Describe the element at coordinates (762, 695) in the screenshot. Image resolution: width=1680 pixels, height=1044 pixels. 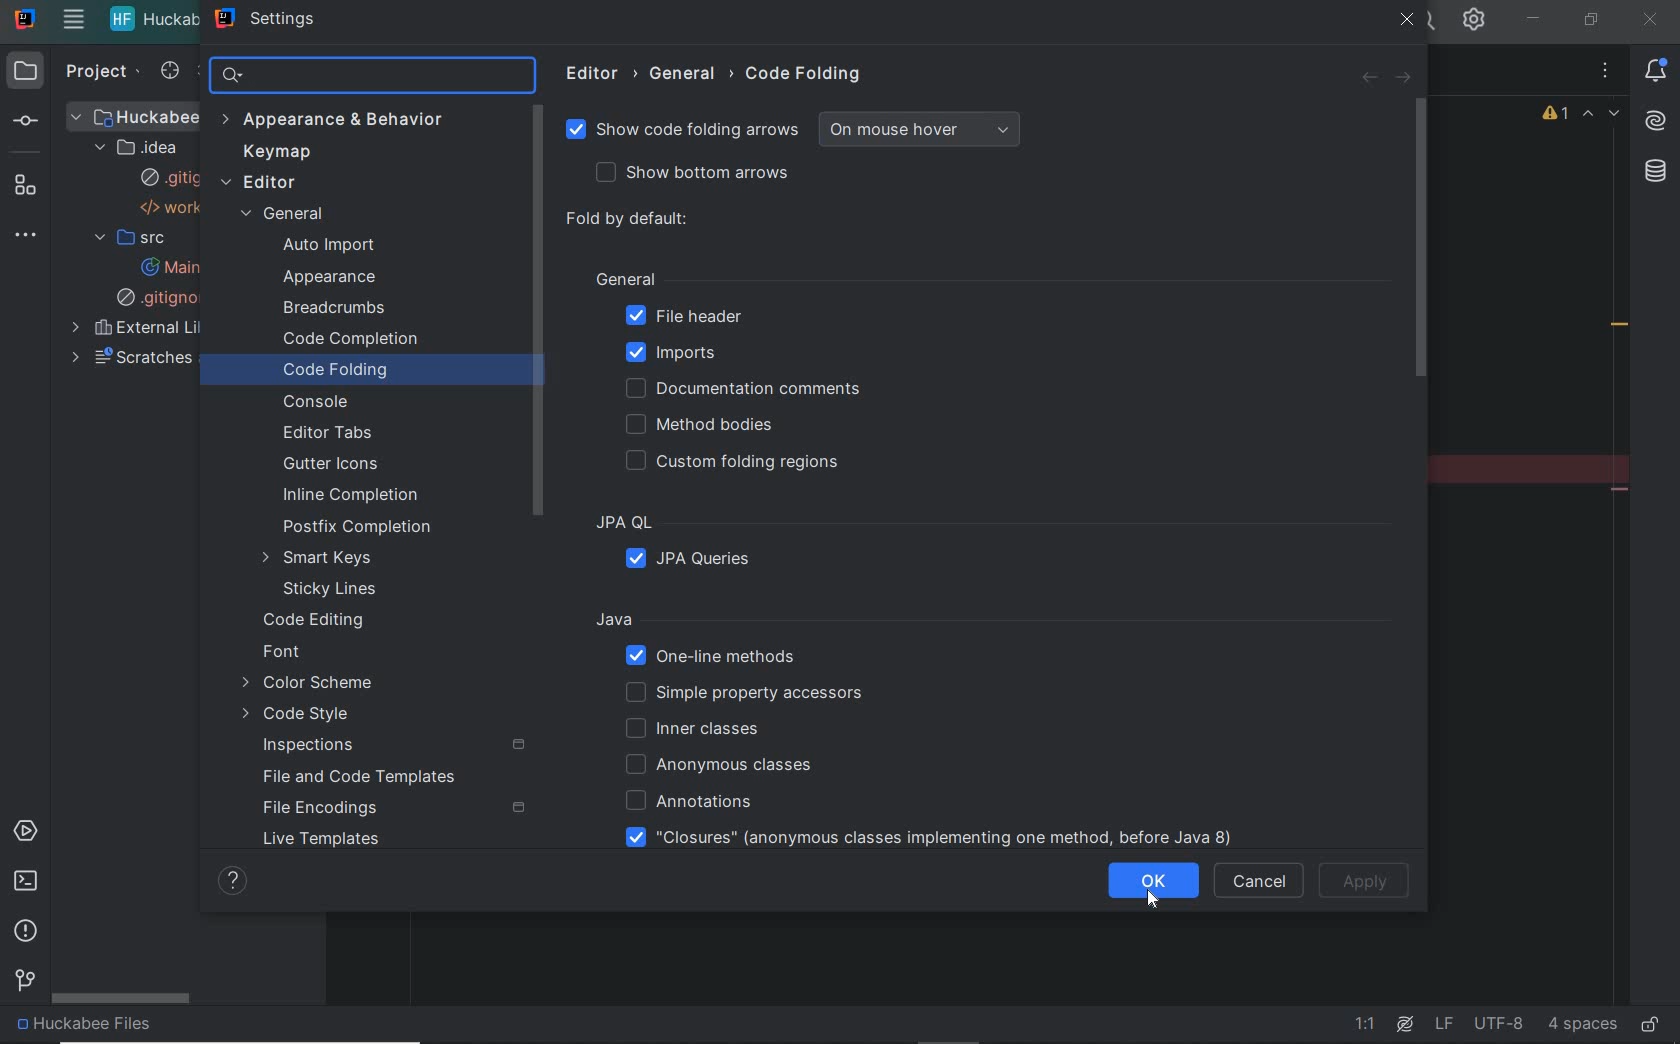
I see `simple property accessors` at that location.